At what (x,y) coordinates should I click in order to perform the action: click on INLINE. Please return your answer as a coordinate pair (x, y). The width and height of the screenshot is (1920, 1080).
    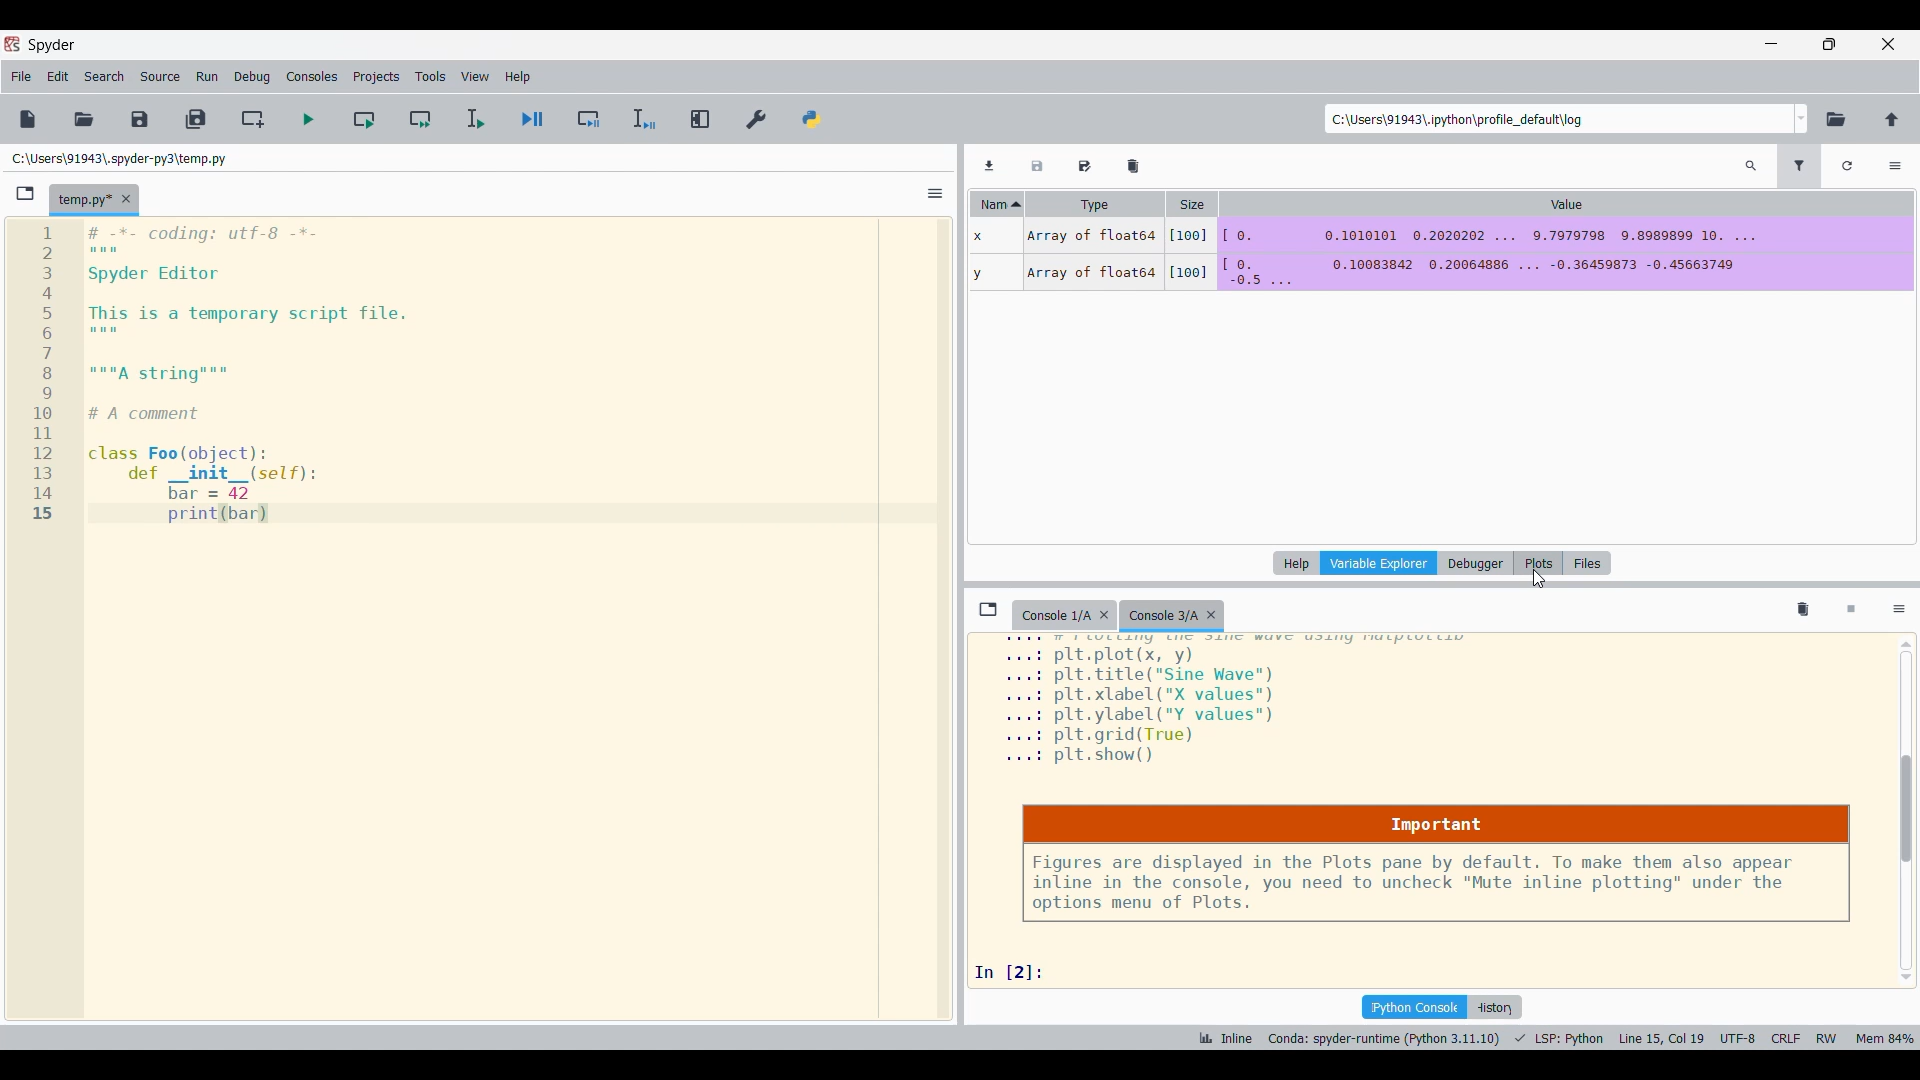
    Looking at the image, I should click on (1223, 1038).